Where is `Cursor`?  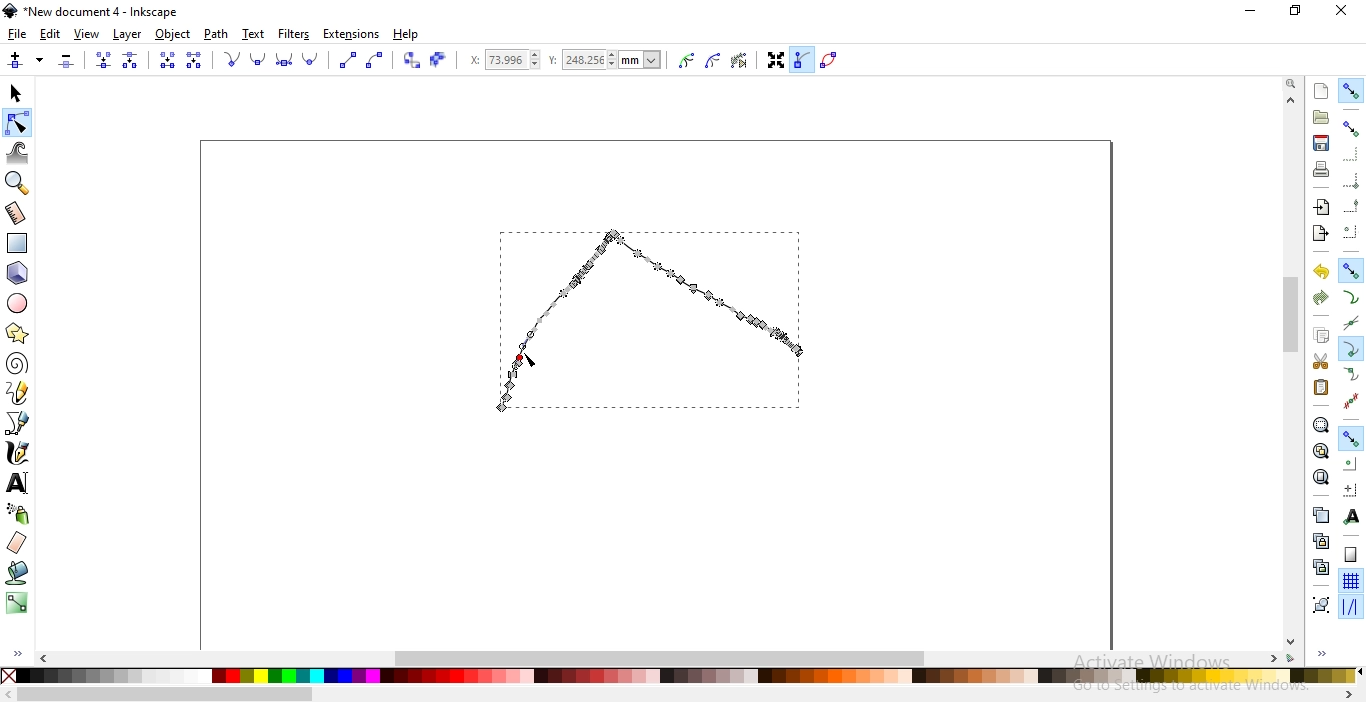 Cursor is located at coordinates (533, 361).